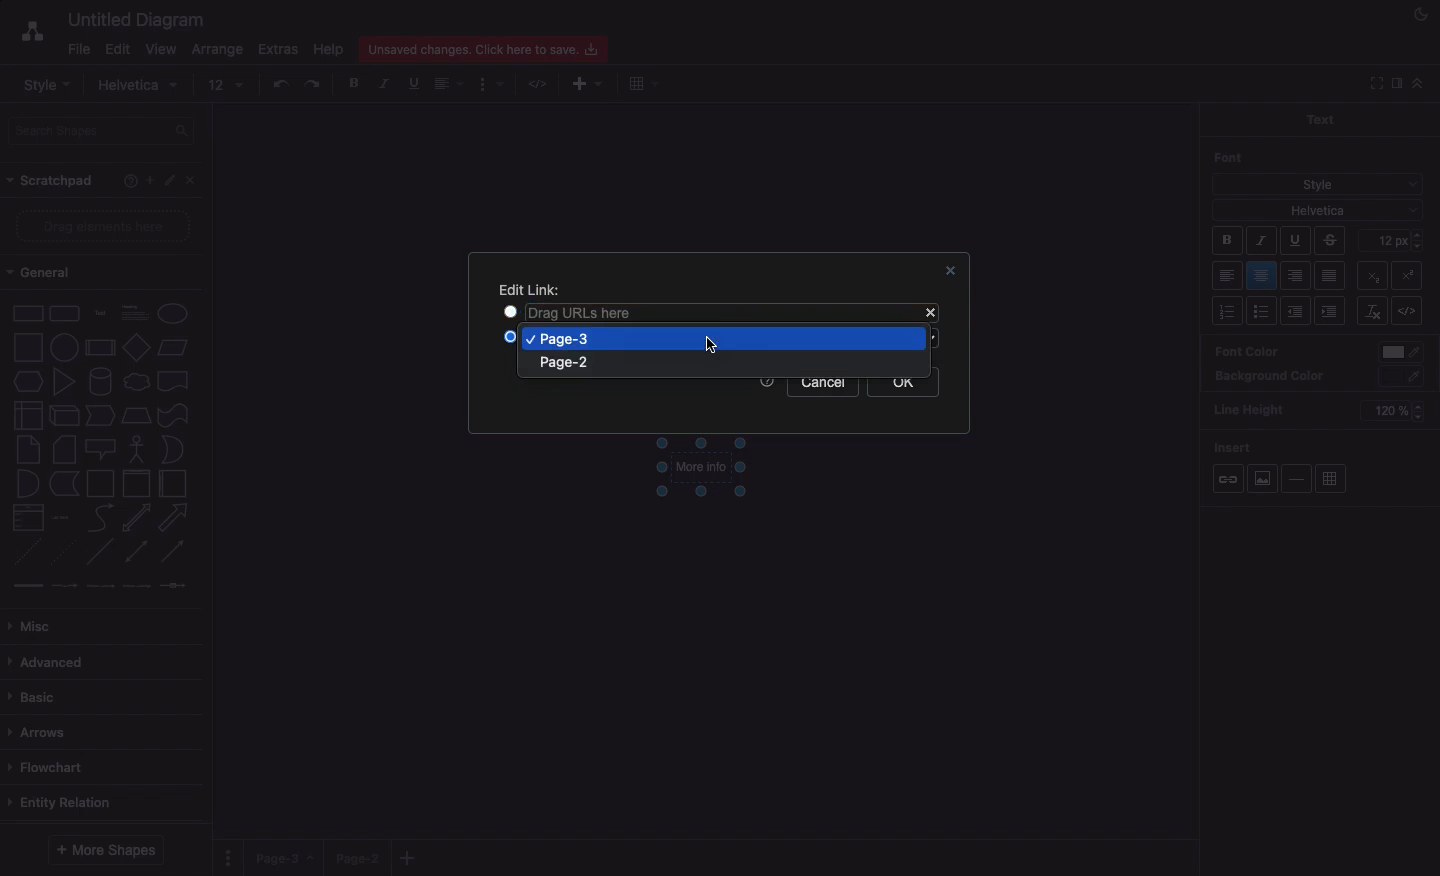  I want to click on or, so click(173, 449).